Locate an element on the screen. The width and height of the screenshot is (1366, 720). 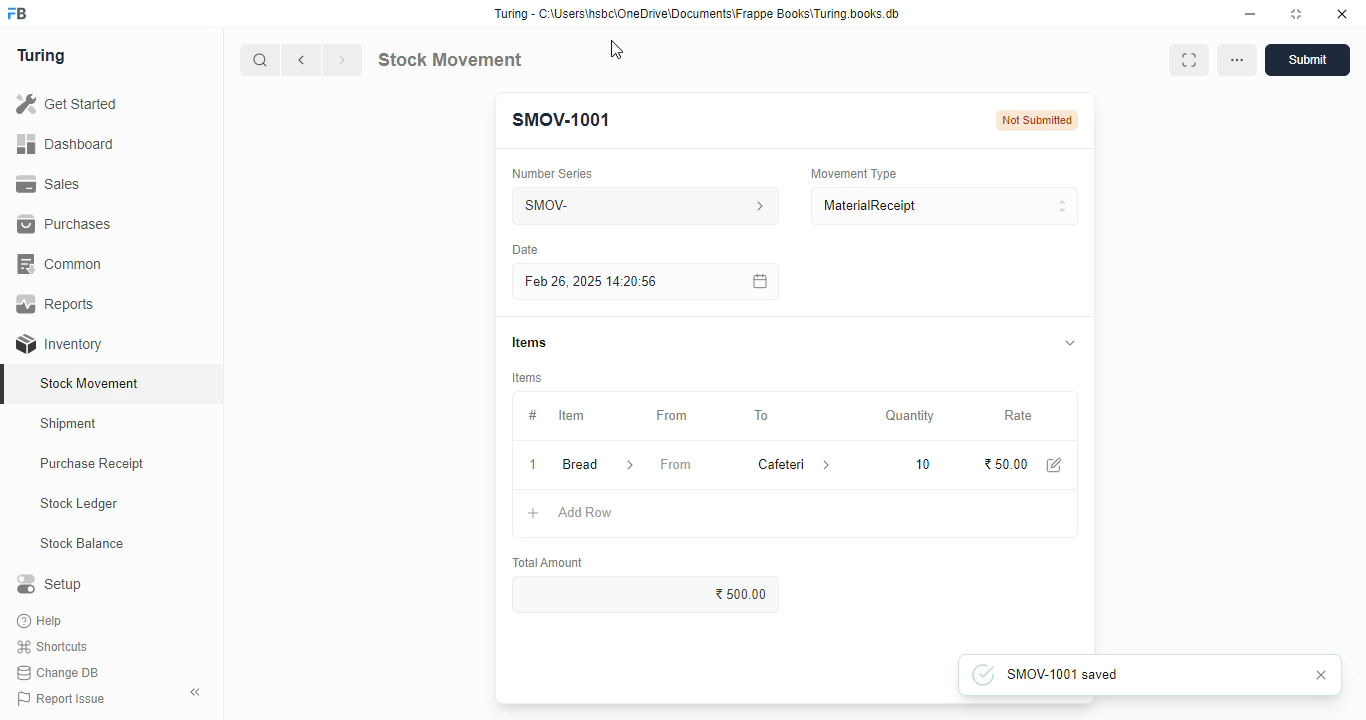
cancel is located at coordinates (1320, 675).